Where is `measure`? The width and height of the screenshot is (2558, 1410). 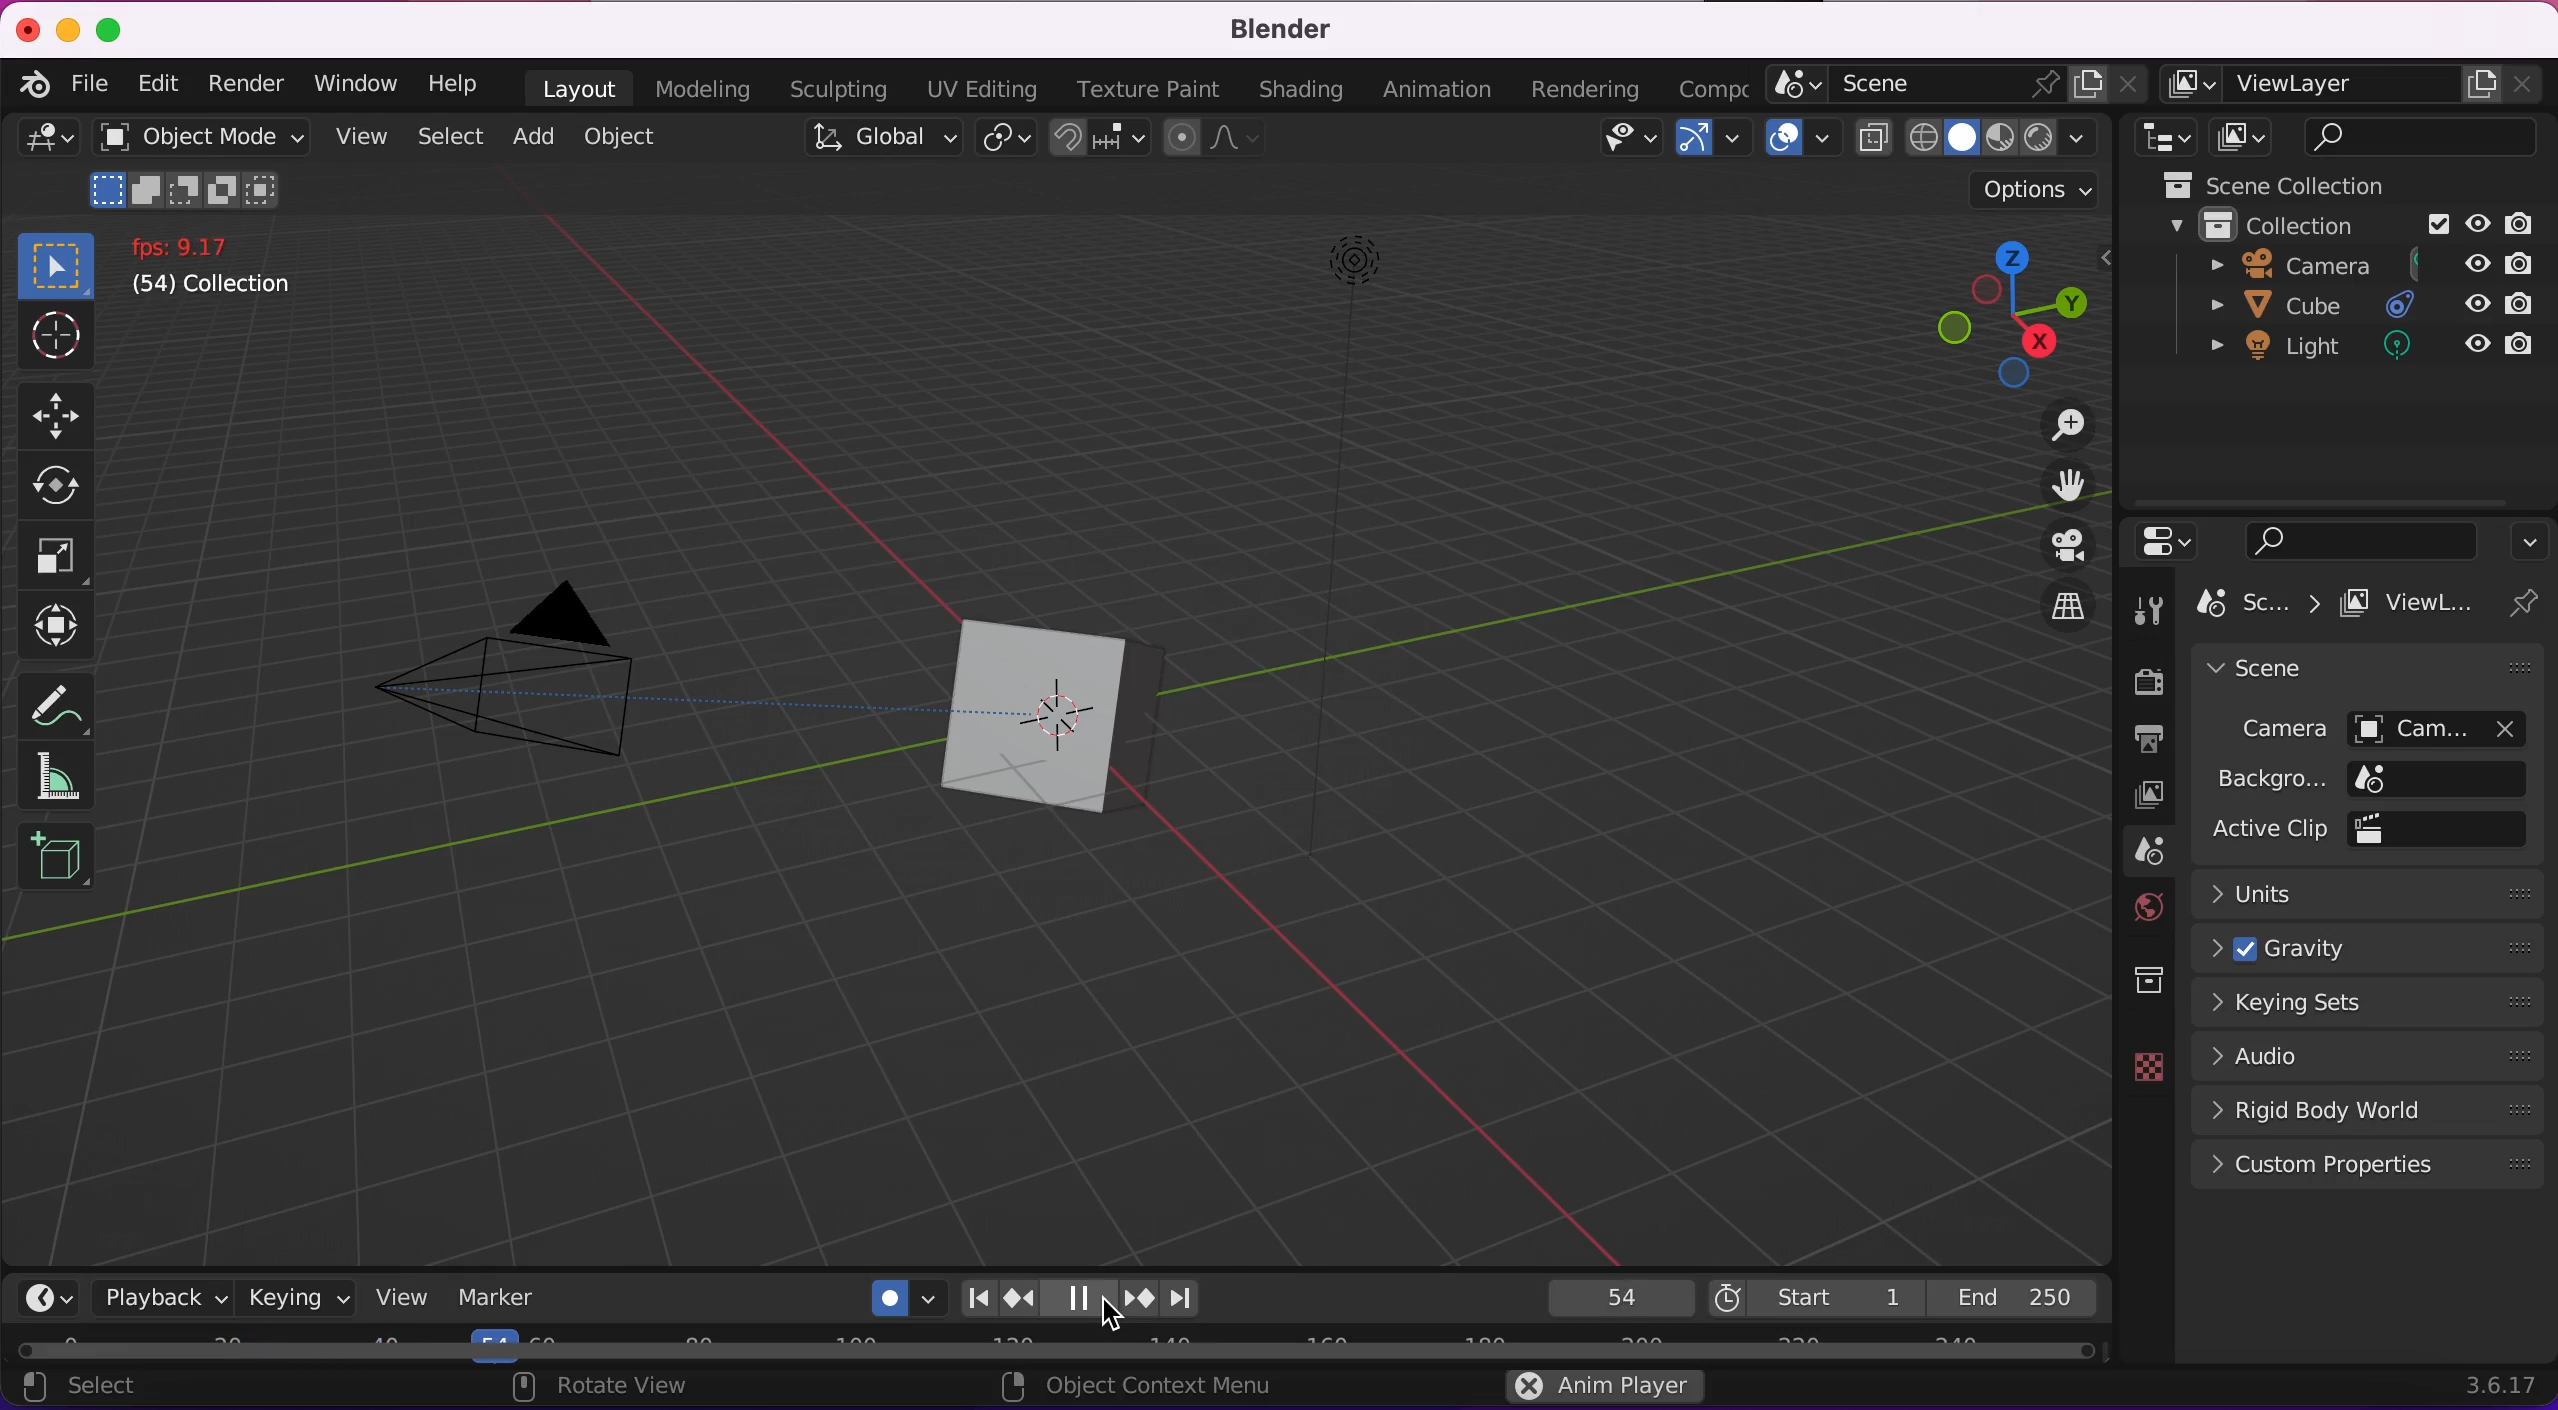 measure is located at coordinates (53, 779).